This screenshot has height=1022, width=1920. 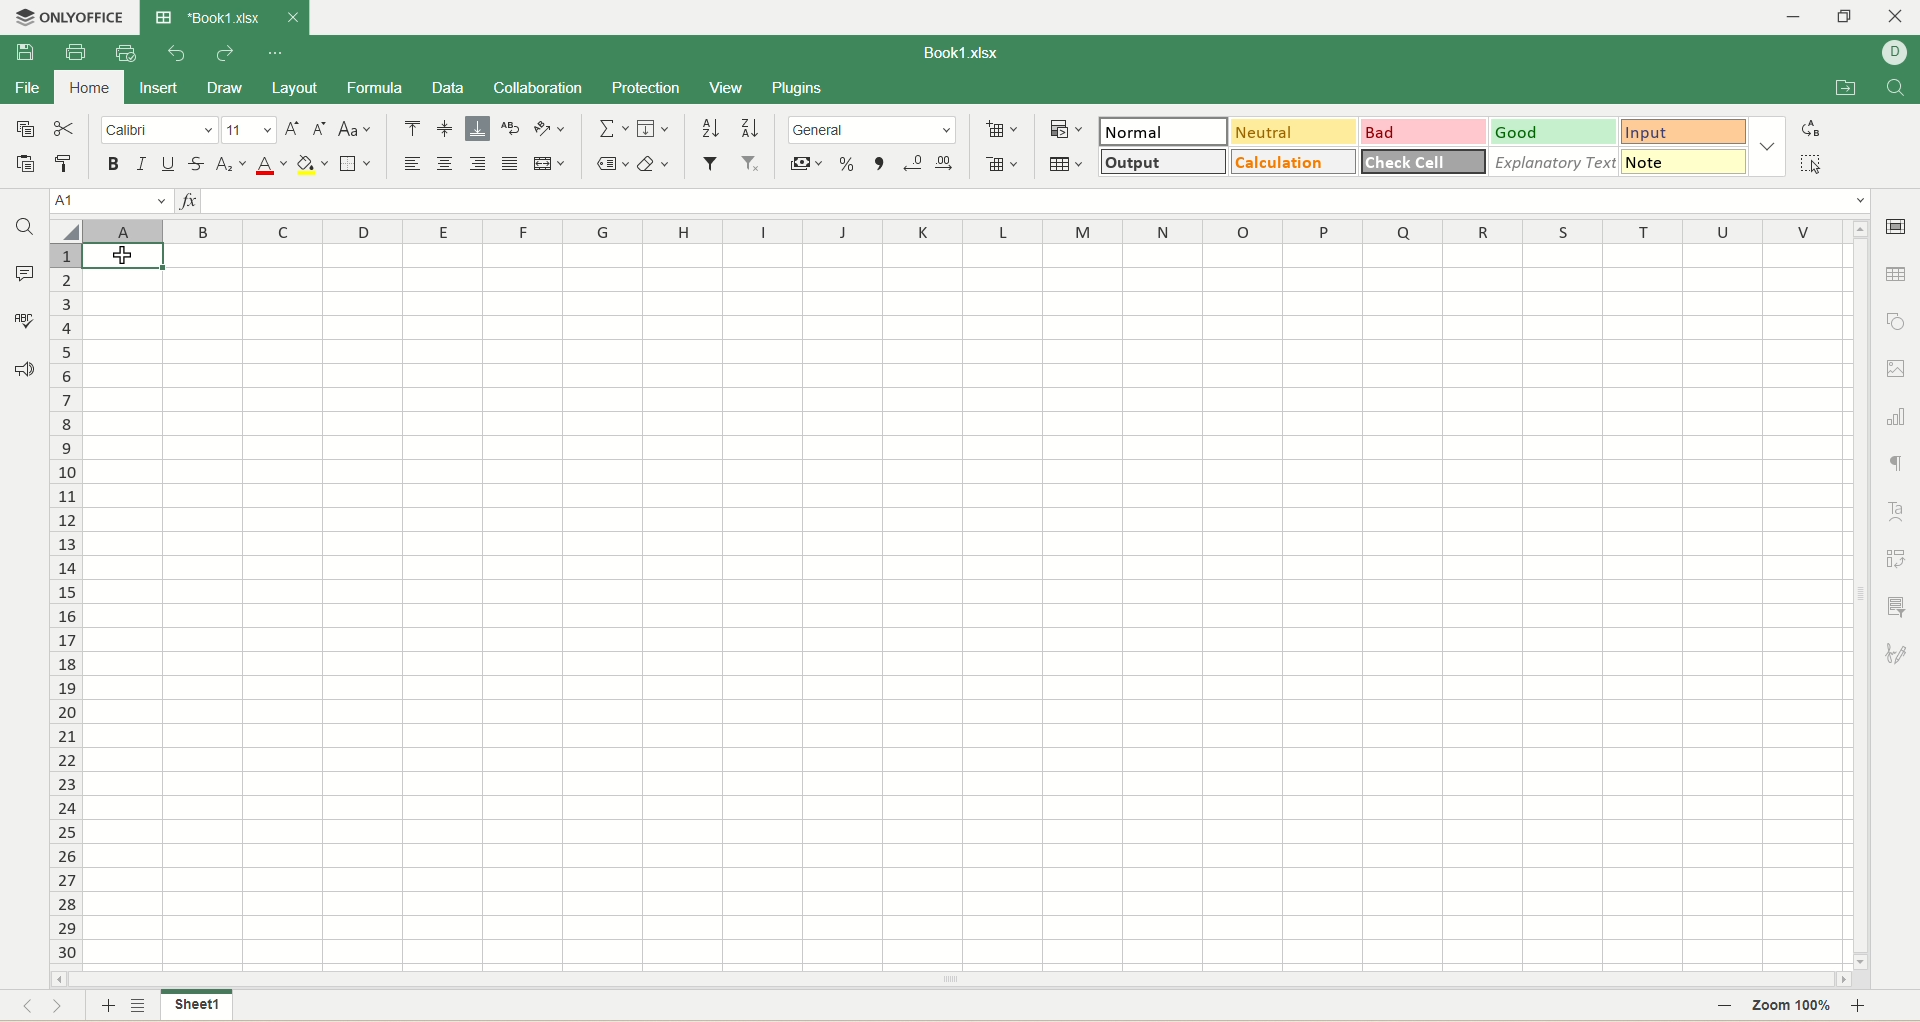 What do you see at coordinates (232, 164) in the screenshot?
I see `subscript` at bounding box center [232, 164].